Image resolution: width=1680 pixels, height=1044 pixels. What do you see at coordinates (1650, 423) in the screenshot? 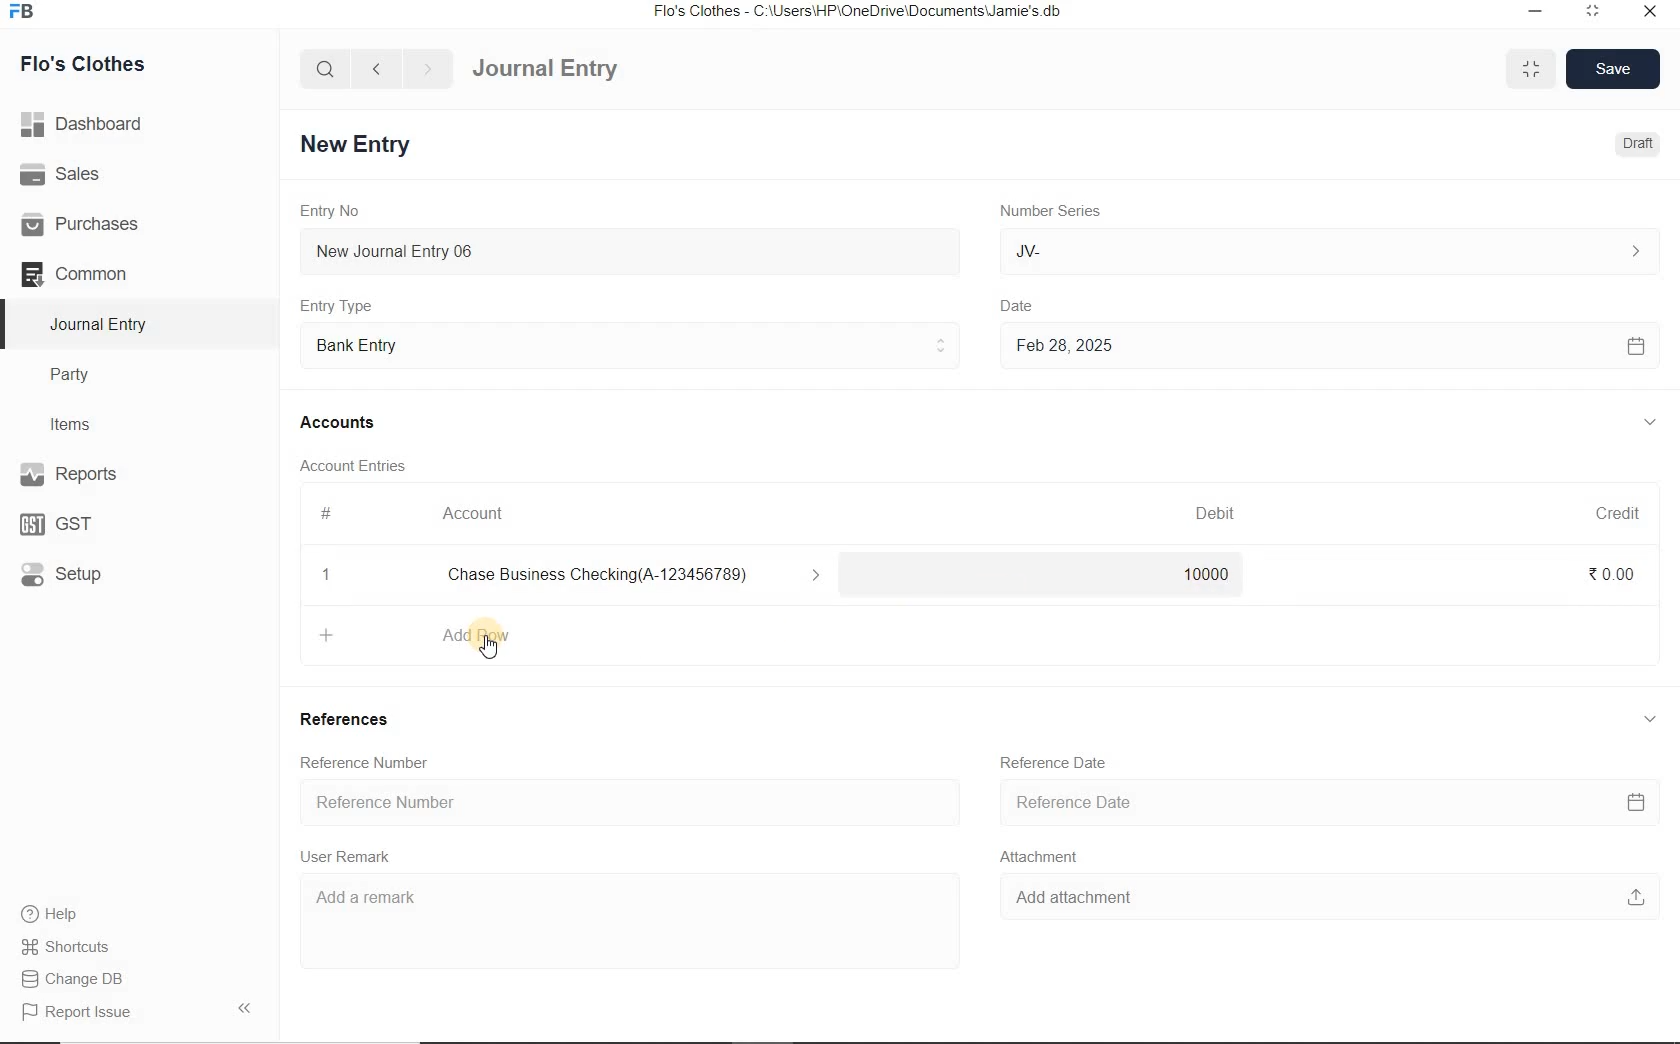
I see `collapse` at bounding box center [1650, 423].